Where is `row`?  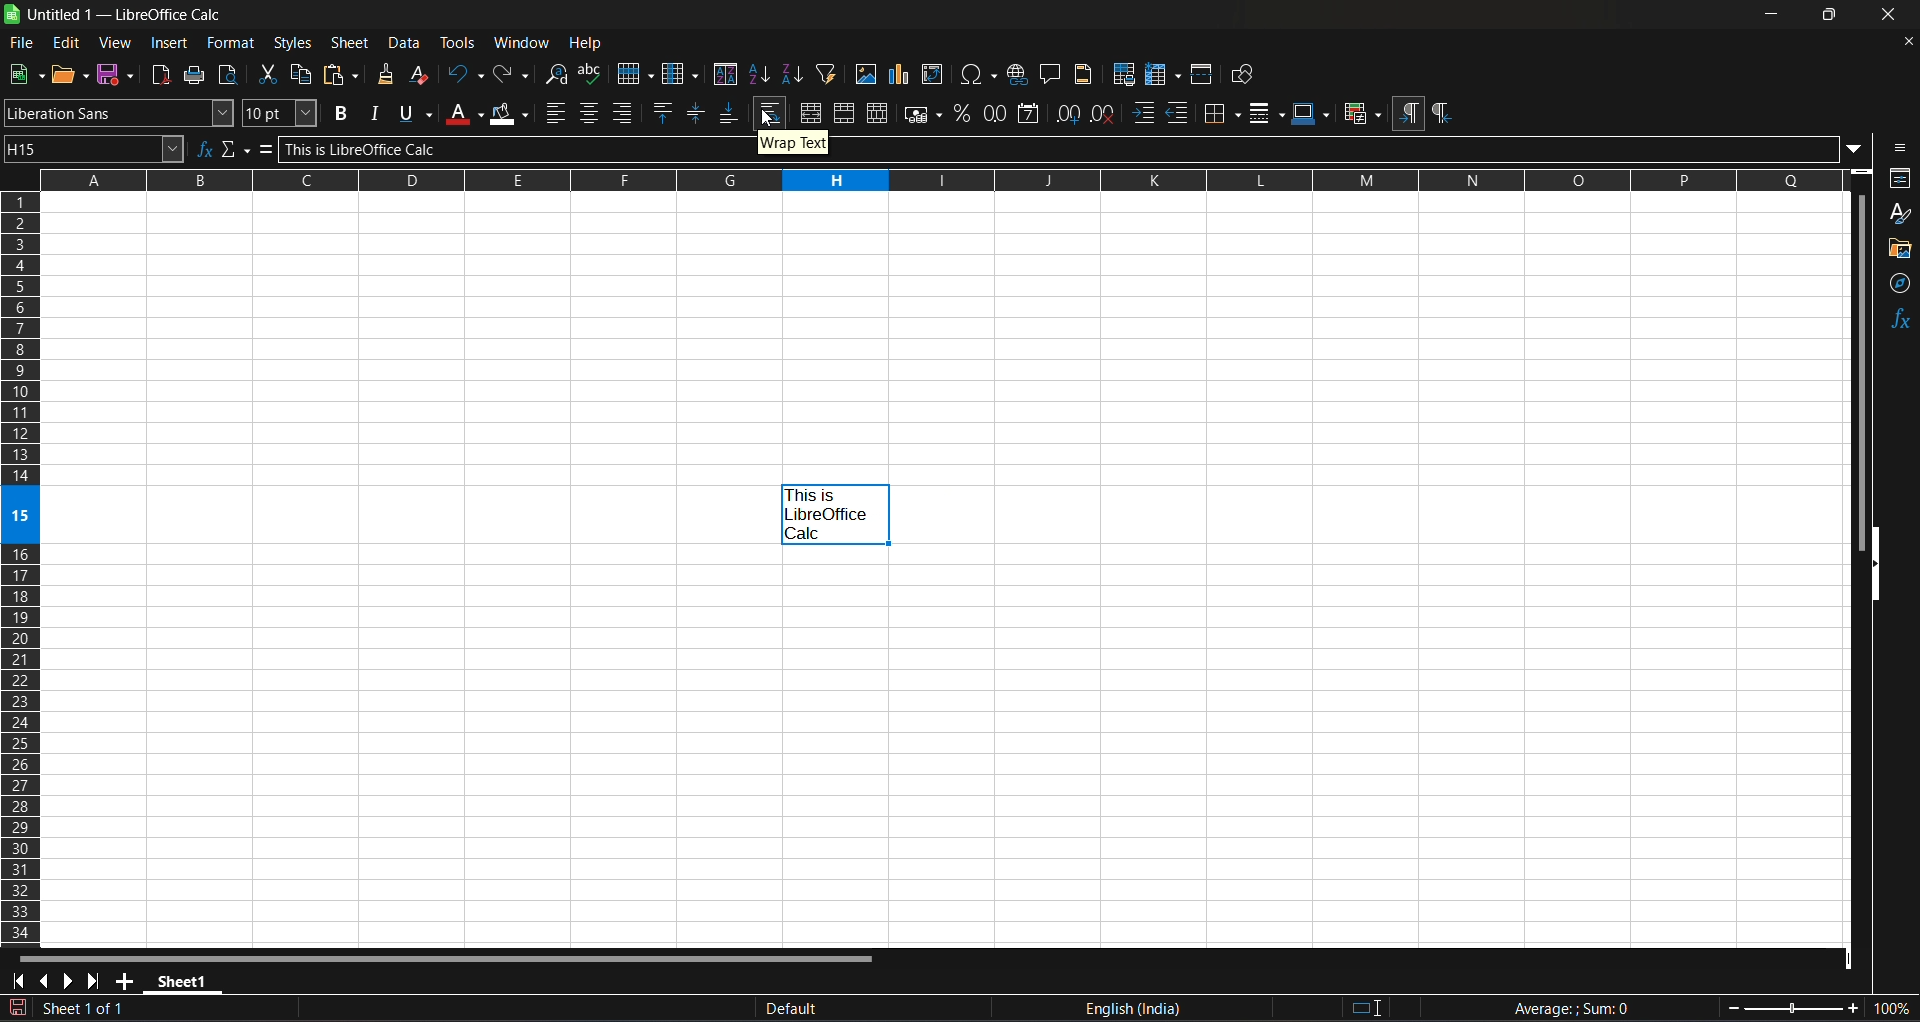
row is located at coordinates (634, 73).